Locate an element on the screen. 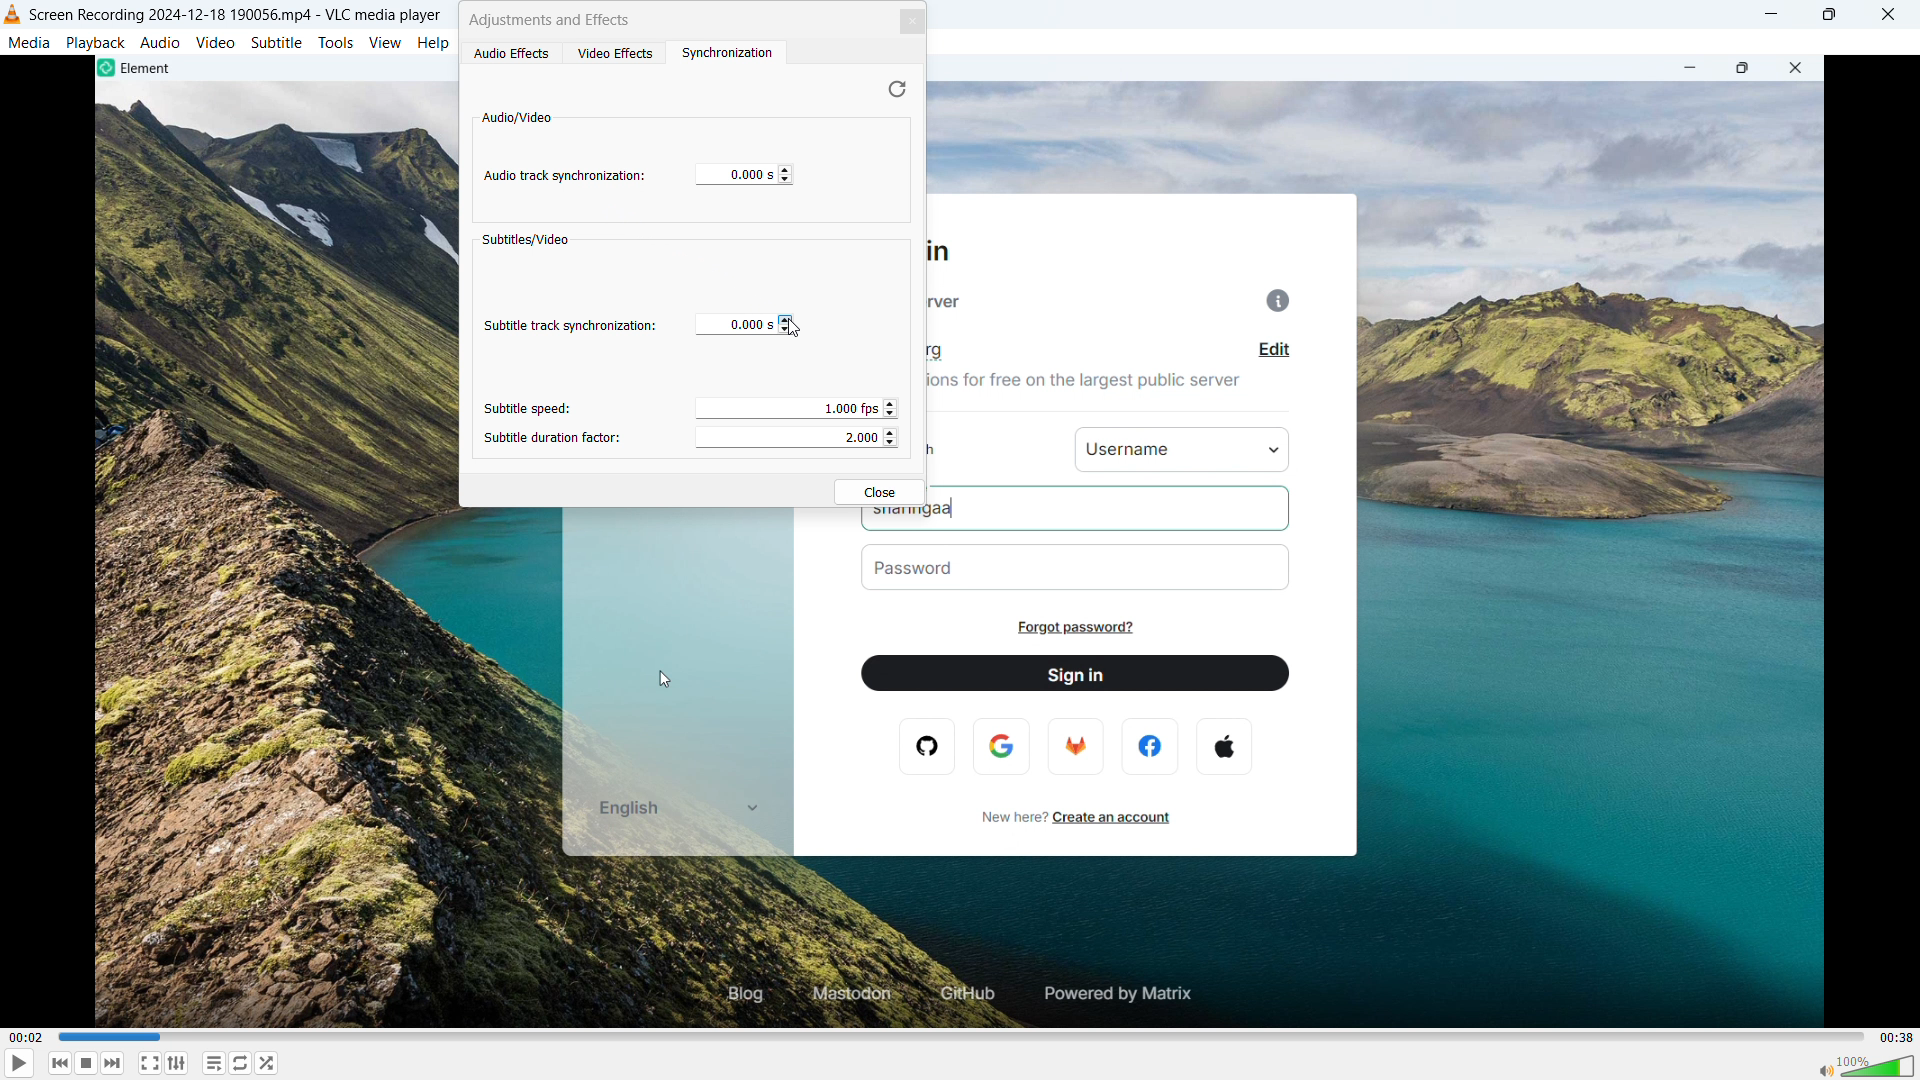 This screenshot has width=1920, height=1080. media is located at coordinates (31, 43).